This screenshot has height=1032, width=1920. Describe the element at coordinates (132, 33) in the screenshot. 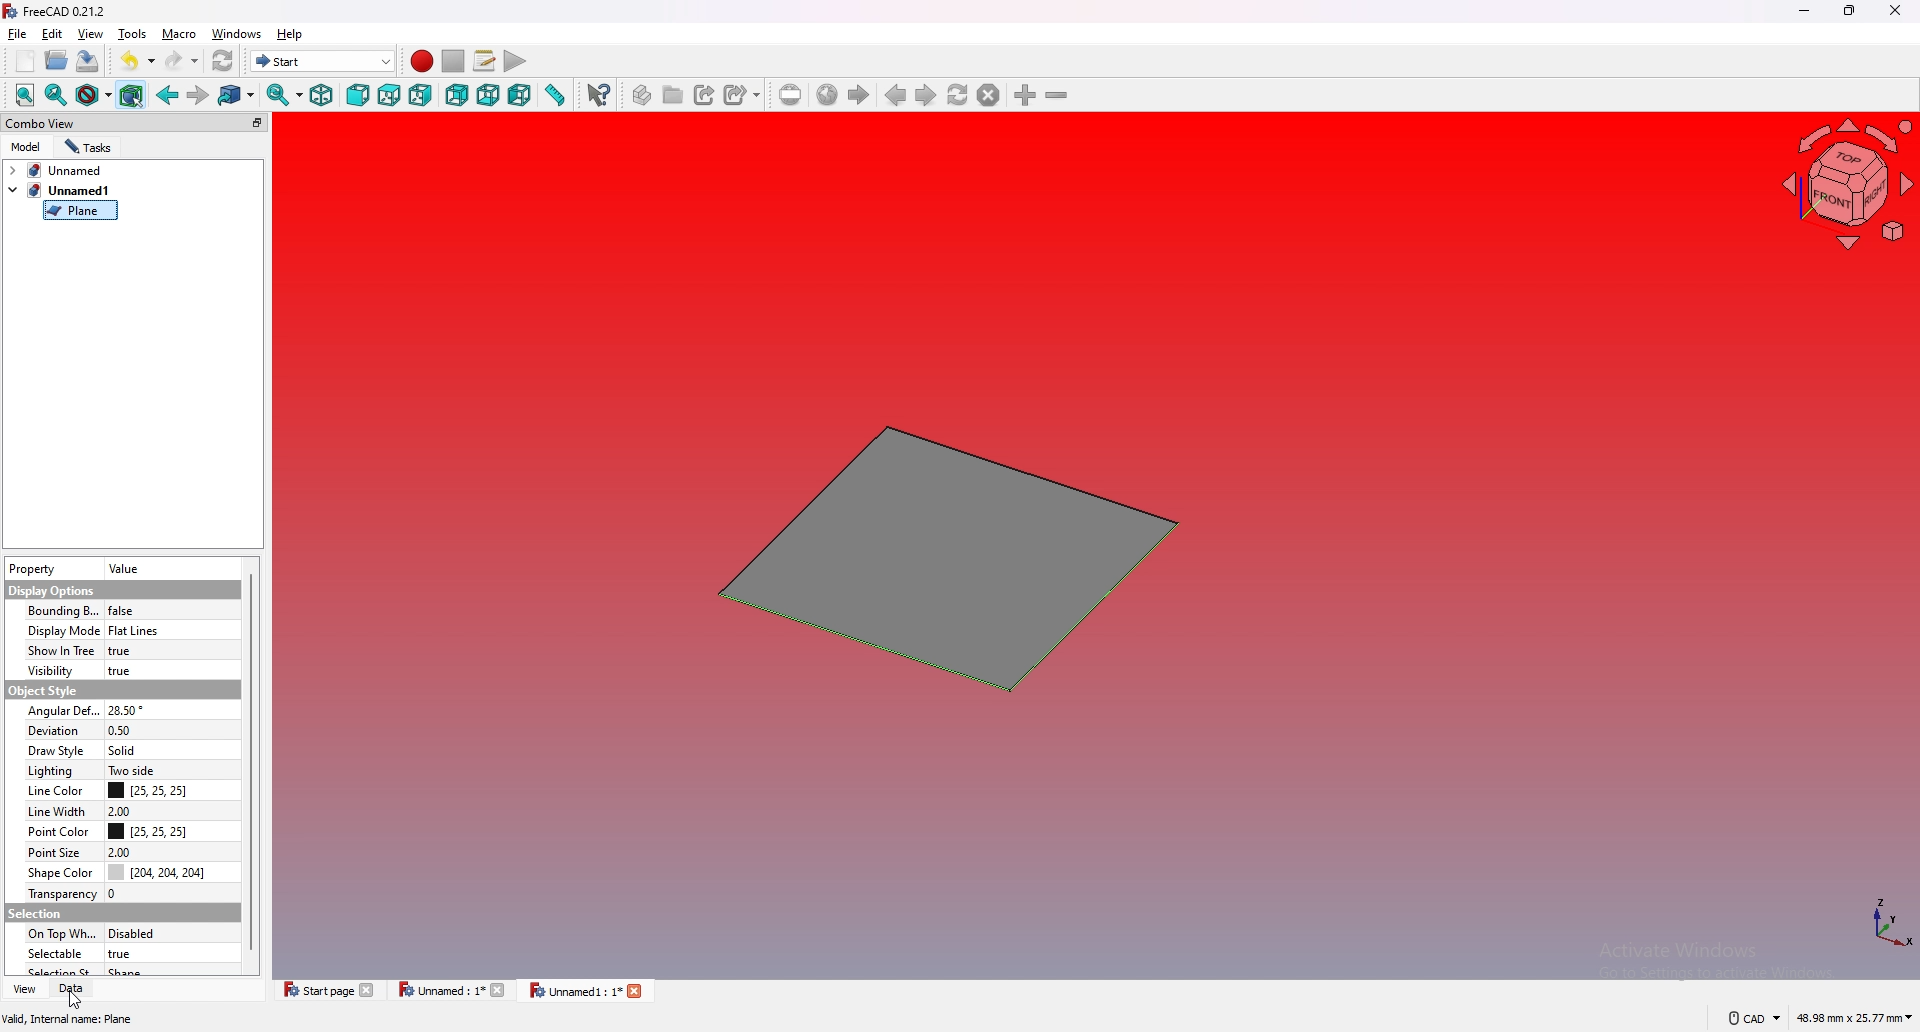

I see `tools` at that location.